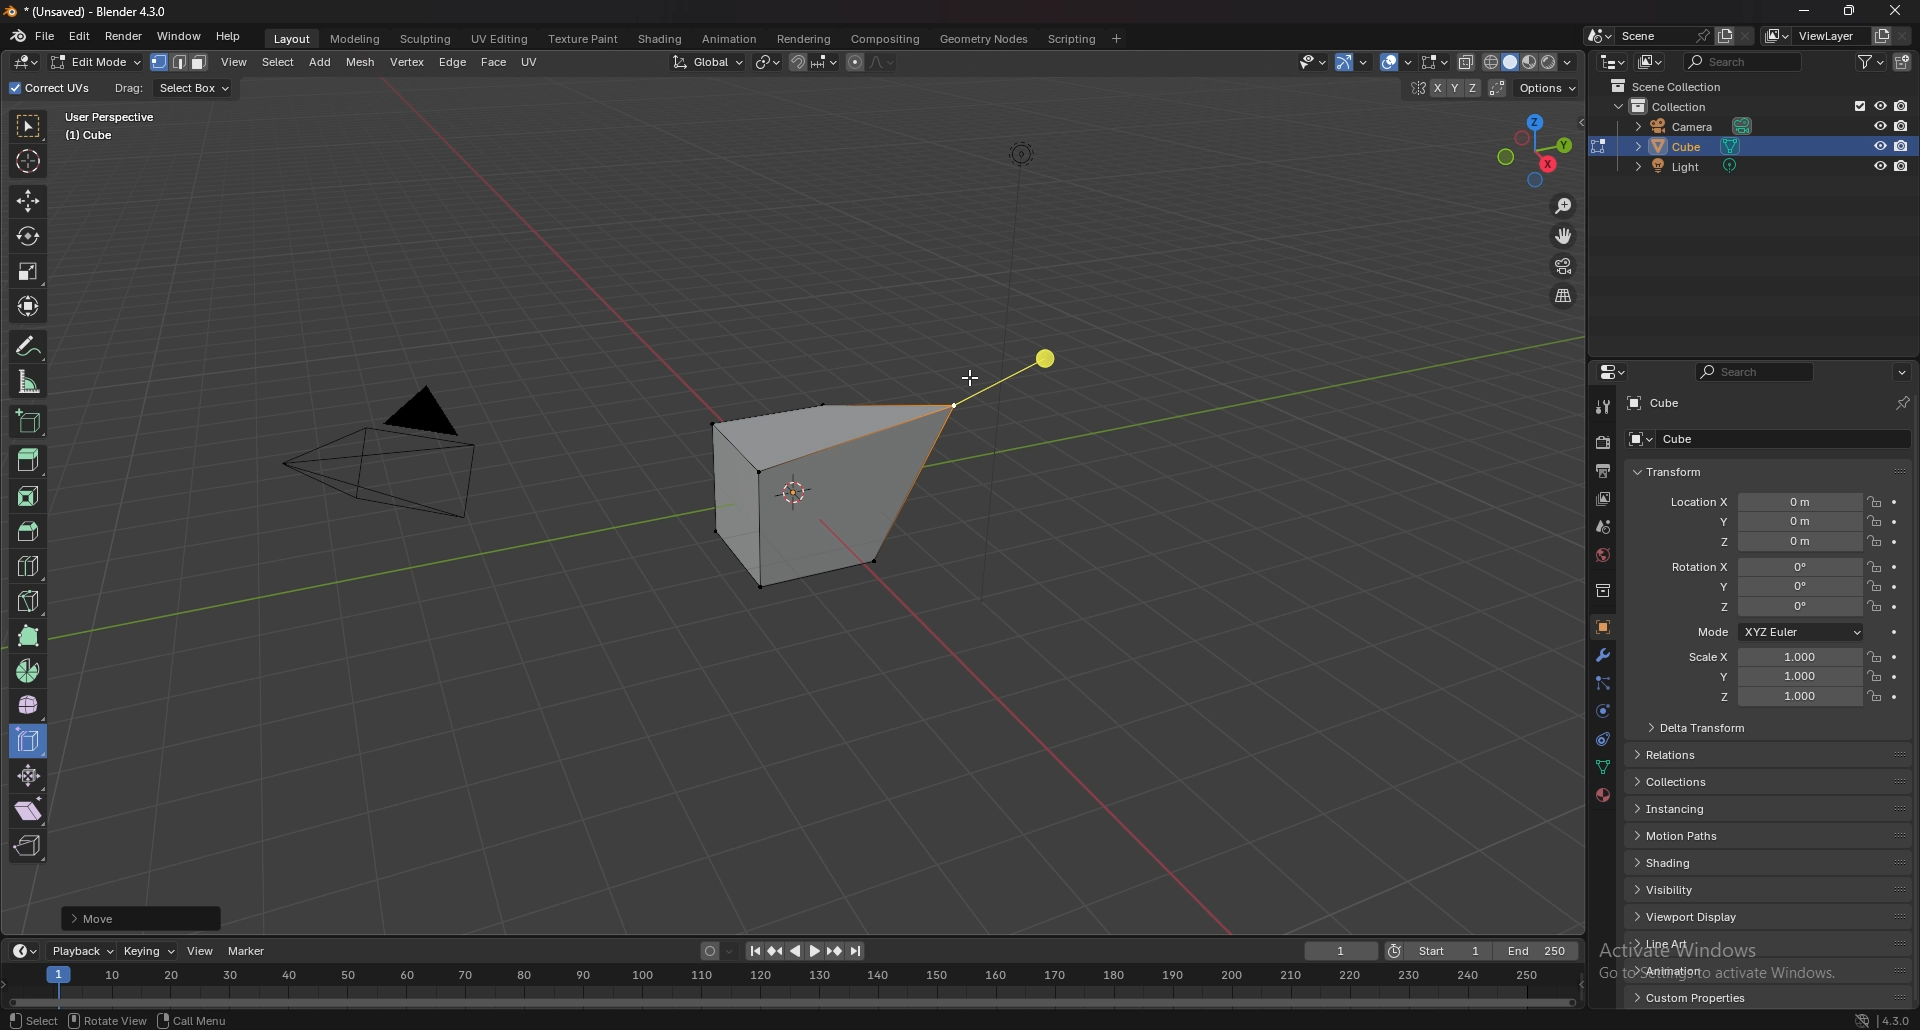 This screenshot has height=1030, width=1920. I want to click on rotation x, so click(1762, 568).